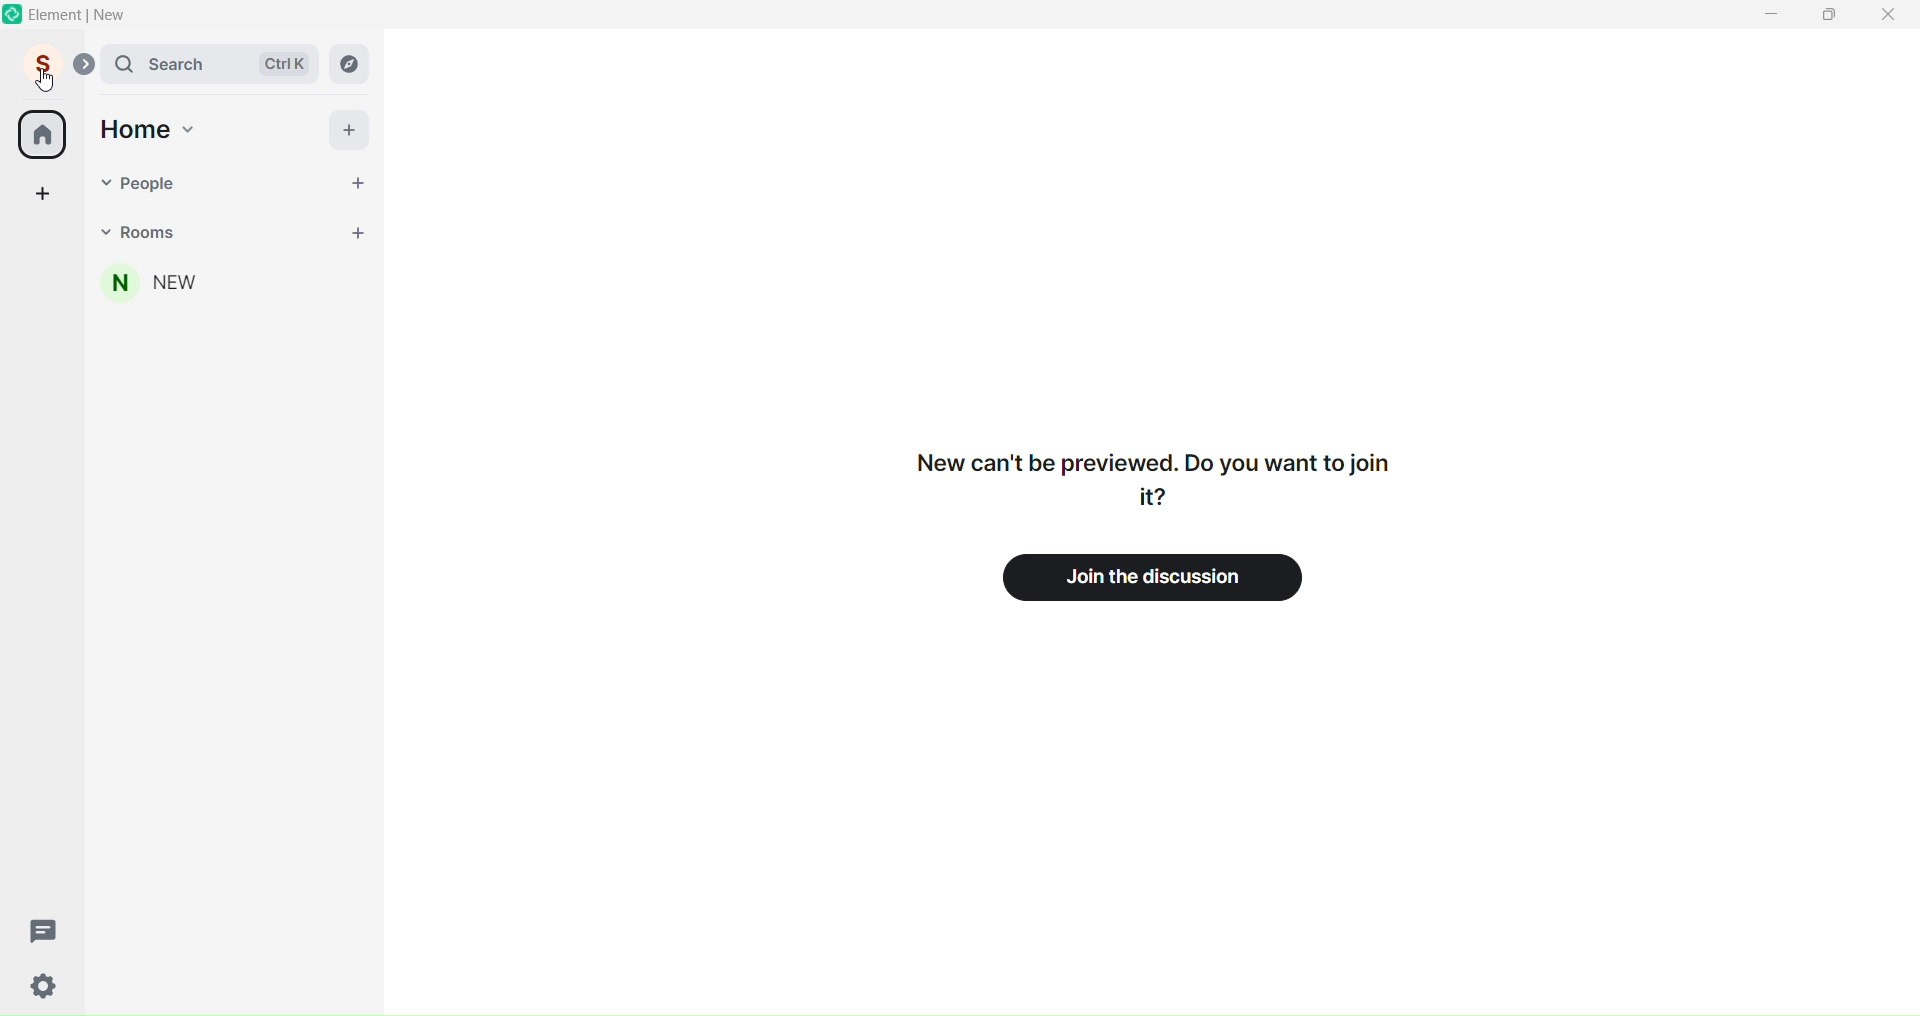 Image resolution: width=1920 pixels, height=1016 pixels. What do you see at coordinates (47, 81) in the screenshot?
I see `cursor` at bounding box center [47, 81].